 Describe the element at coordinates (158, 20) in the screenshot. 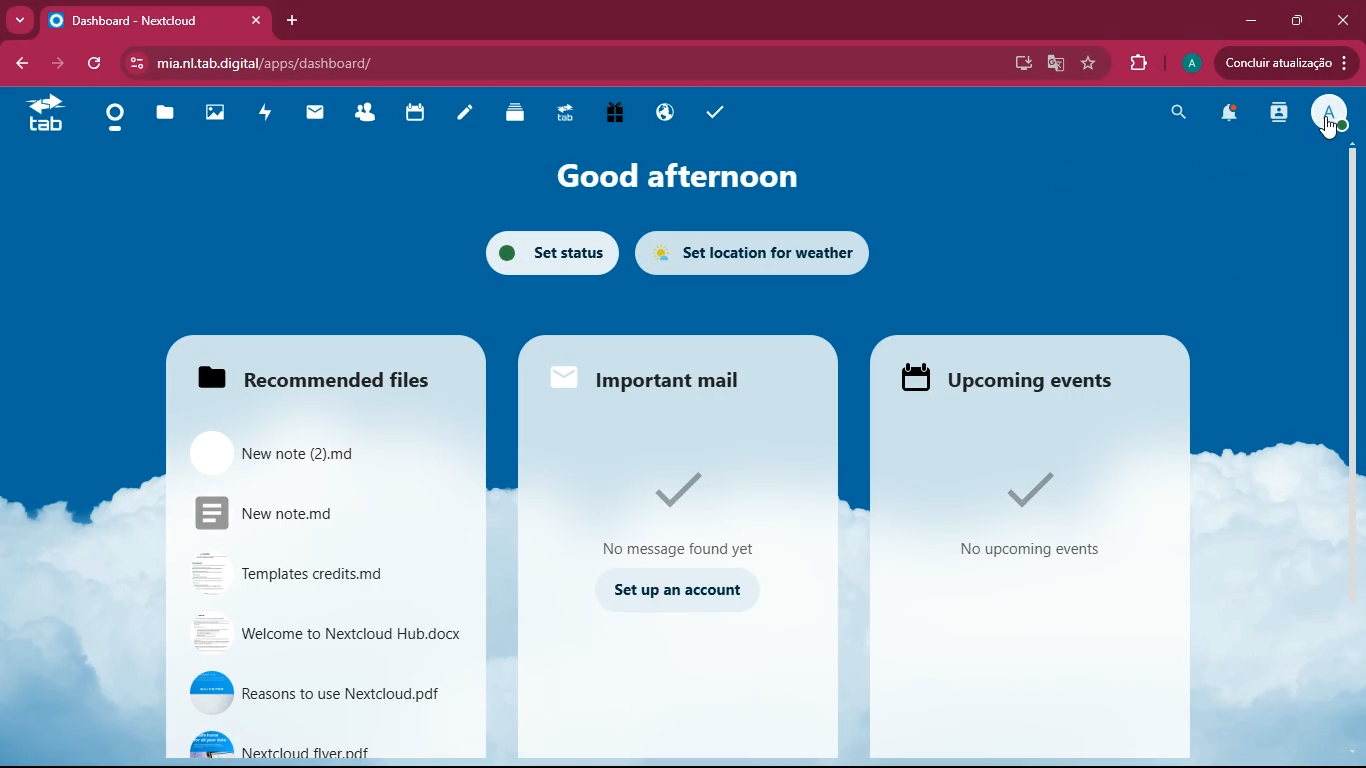

I see `tab` at that location.